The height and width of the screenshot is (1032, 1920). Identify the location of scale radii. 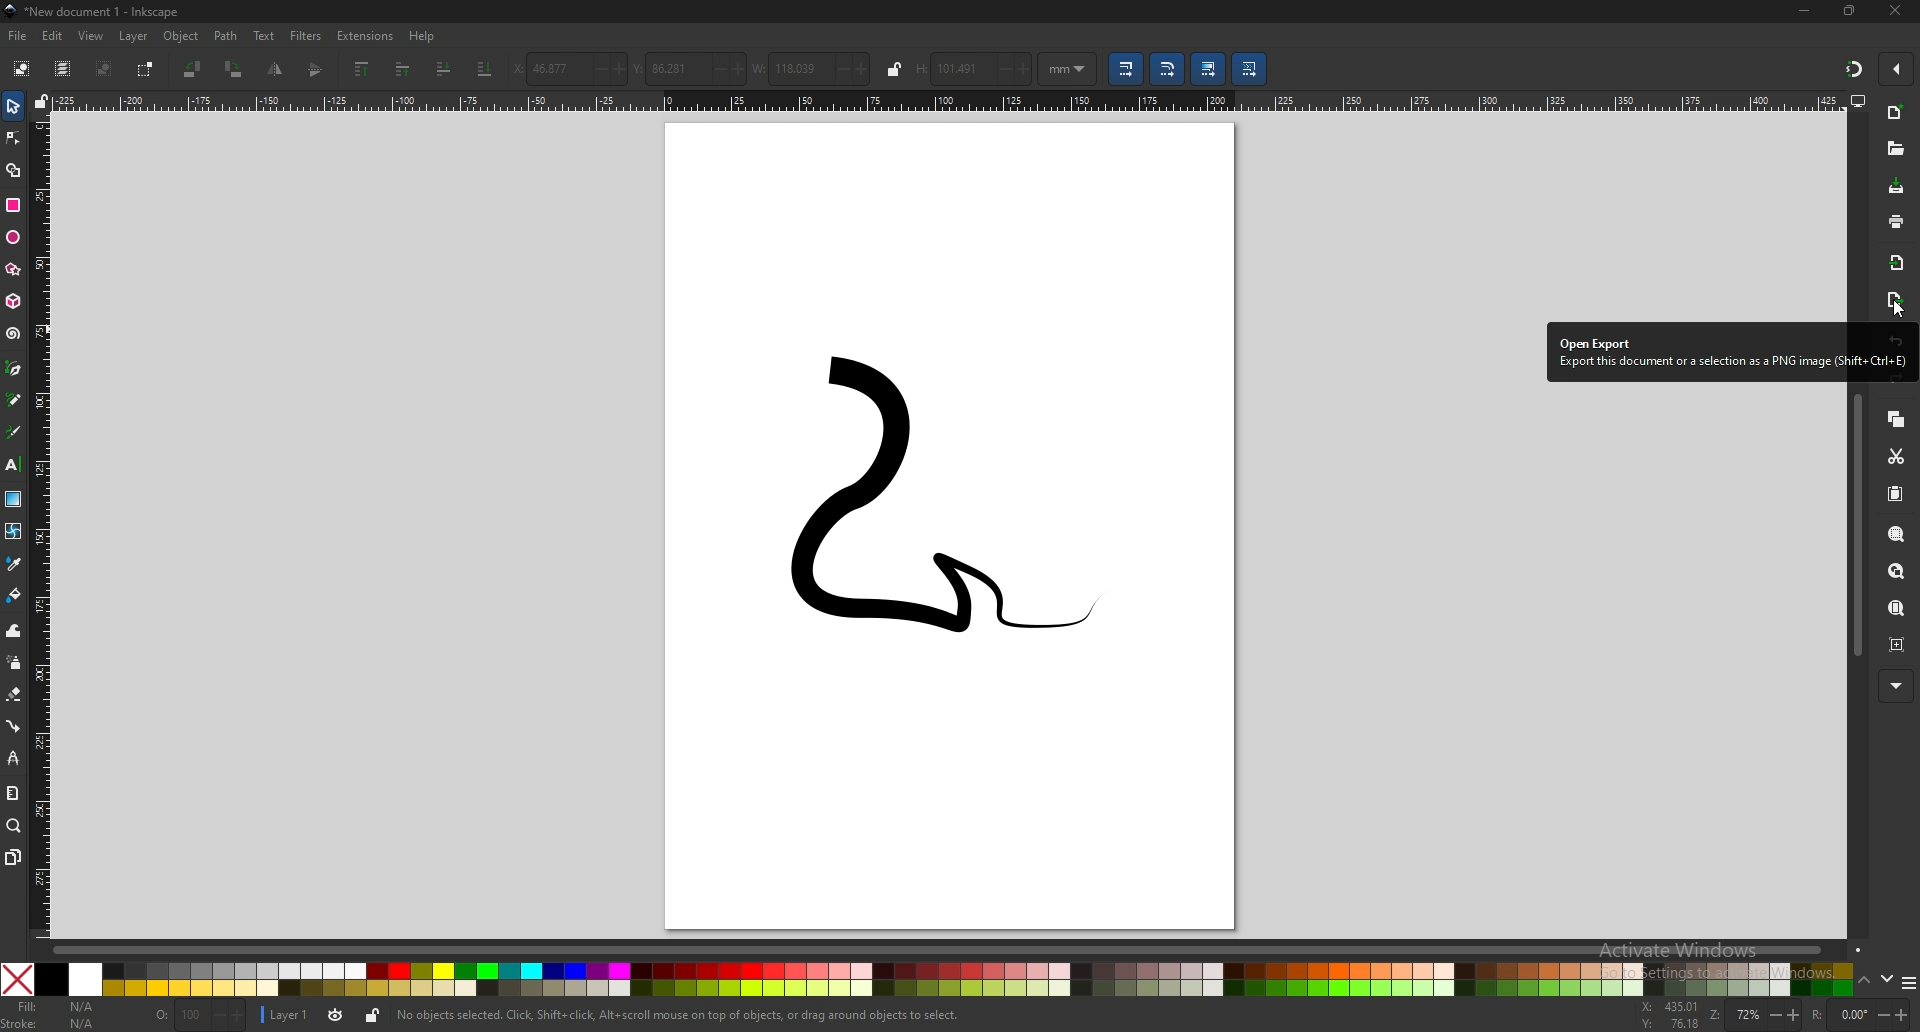
(1169, 69).